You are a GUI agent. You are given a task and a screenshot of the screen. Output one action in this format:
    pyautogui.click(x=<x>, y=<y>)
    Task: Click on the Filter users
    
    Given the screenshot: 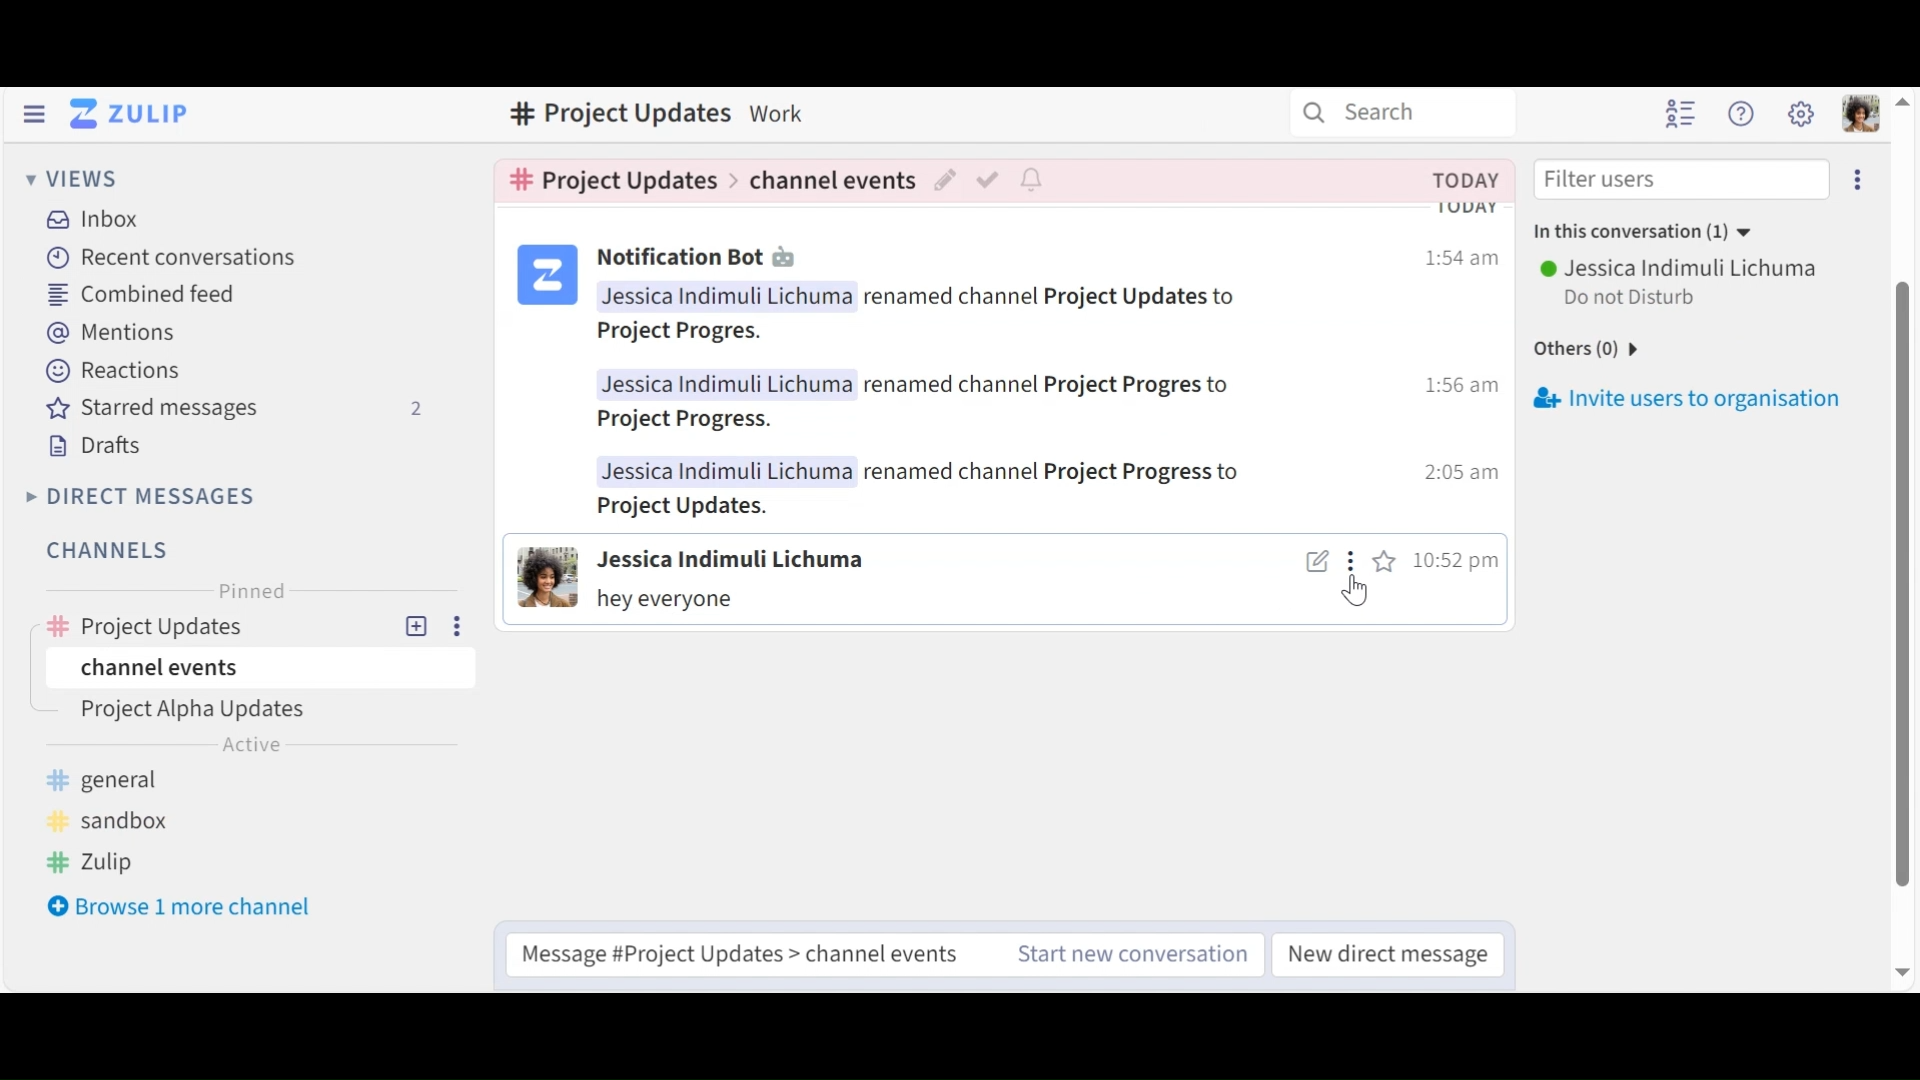 What is the action you would take?
    pyautogui.click(x=1677, y=181)
    